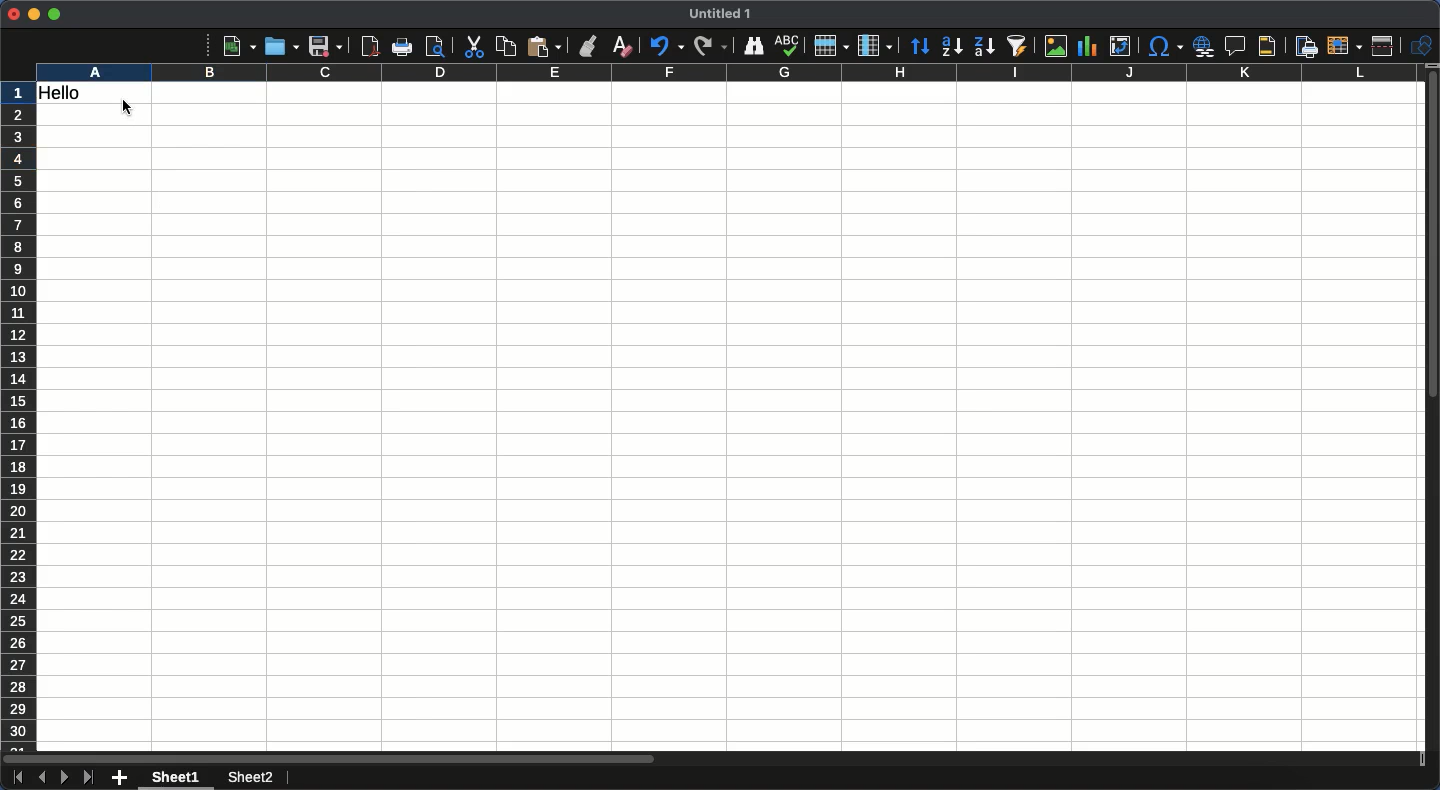 This screenshot has width=1440, height=790. What do you see at coordinates (1085, 48) in the screenshot?
I see `Chart` at bounding box center [1085, 48].